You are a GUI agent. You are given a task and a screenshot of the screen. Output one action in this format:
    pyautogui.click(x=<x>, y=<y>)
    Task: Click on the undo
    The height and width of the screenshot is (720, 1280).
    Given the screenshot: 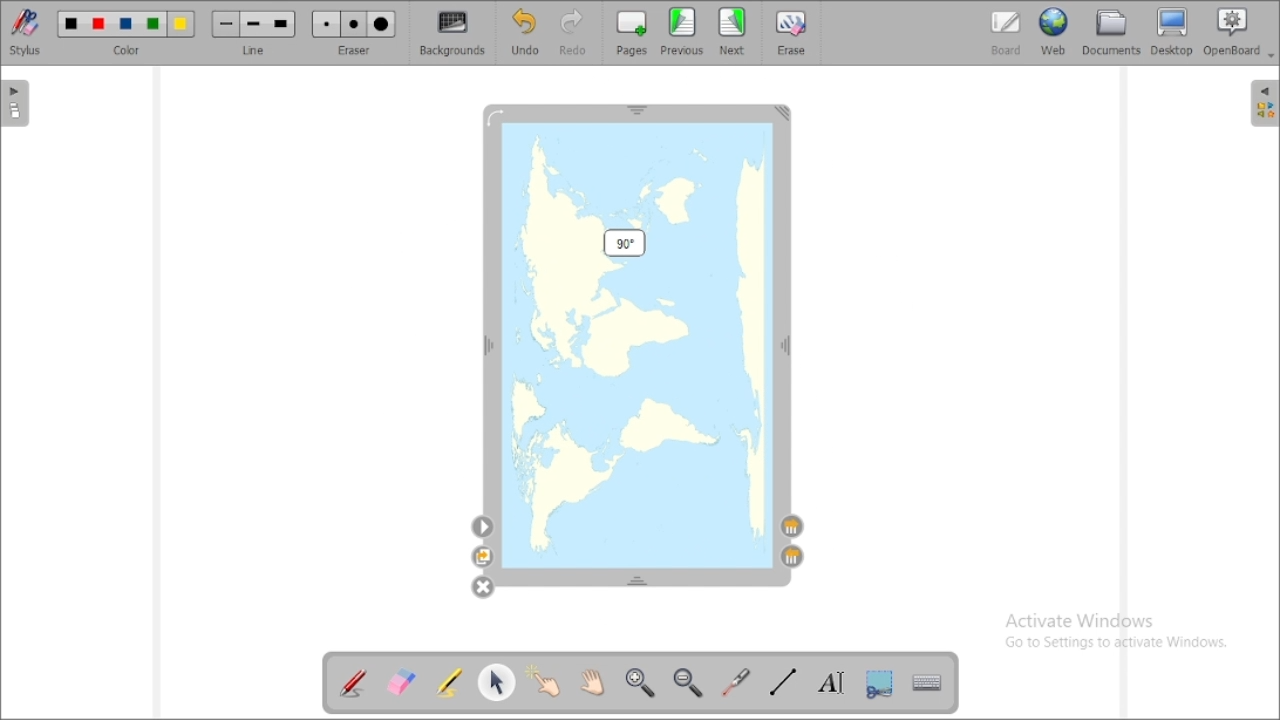 What is the action you would take?
    pyautogui.click(x=527, y=32)
    